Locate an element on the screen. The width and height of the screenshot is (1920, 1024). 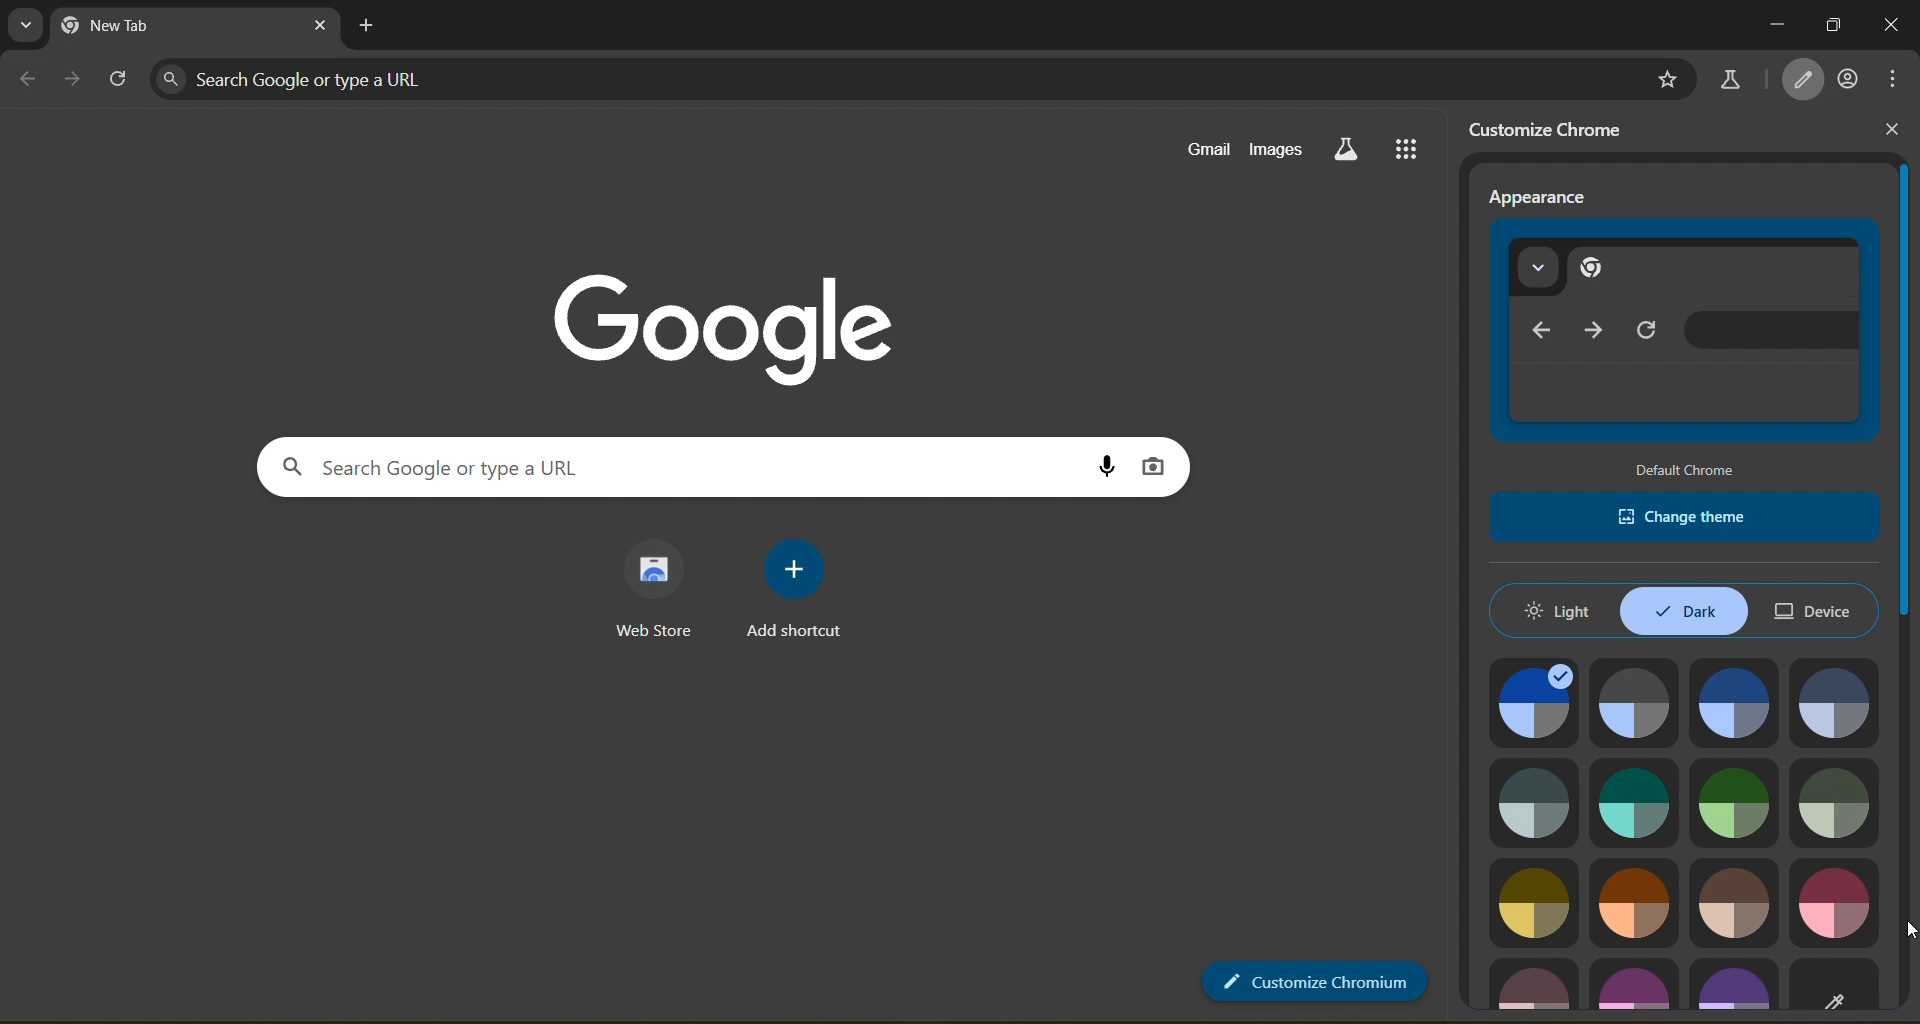
image is located at coordinates (1834, 803).